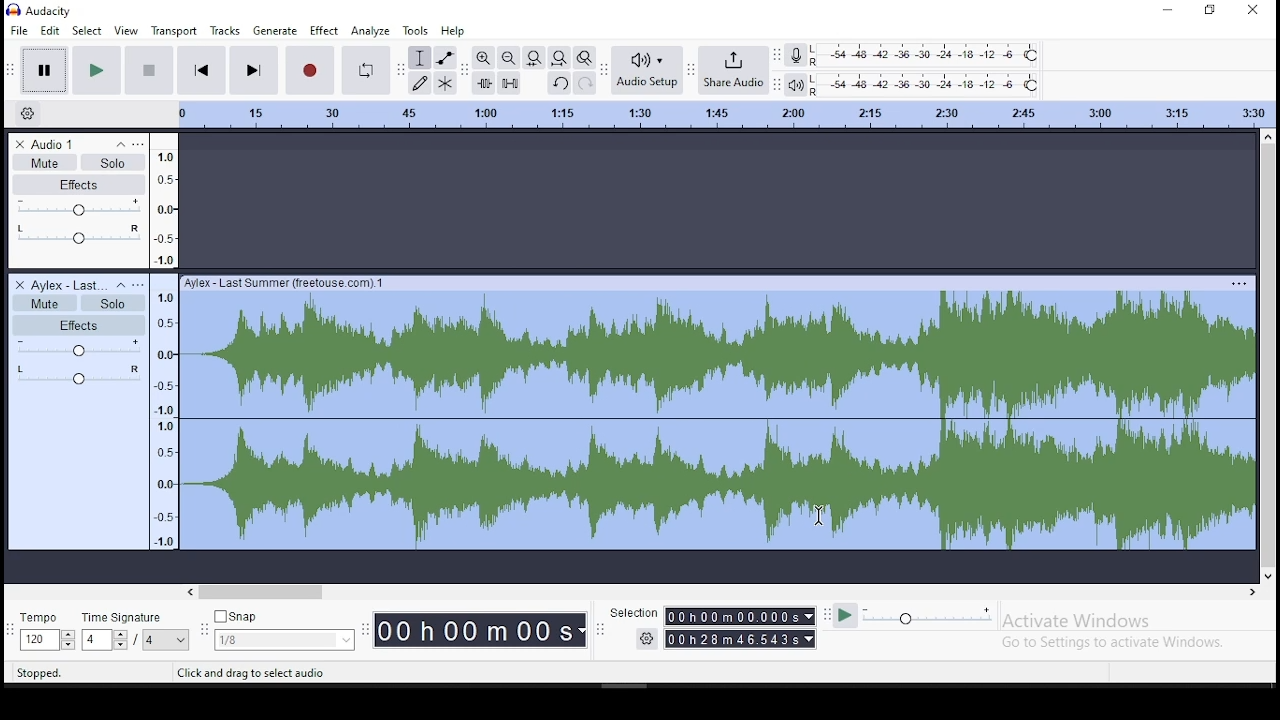 The width and height of the screenshot is (1280, 720). I want to click on 00h00mMO00.000s, so click(739, 616).